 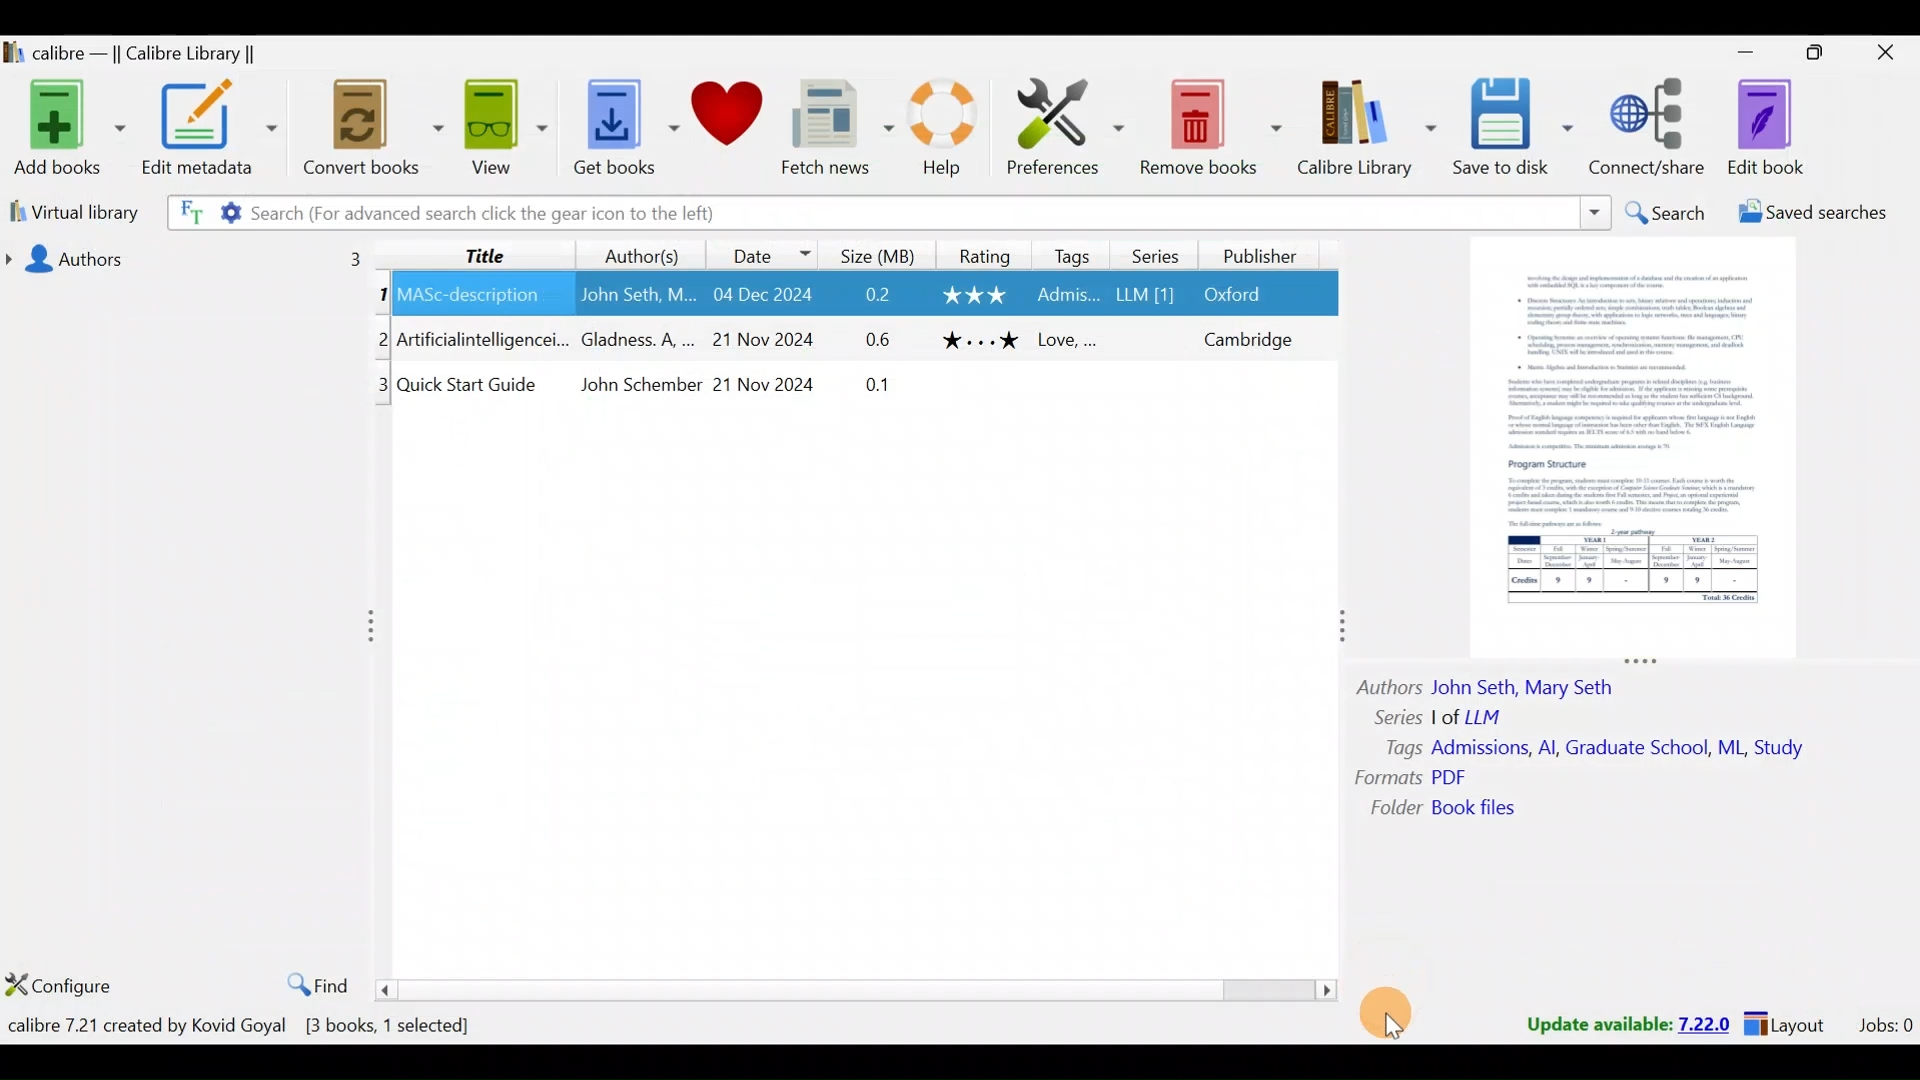 I want to click on , so click(x=978, y=341).